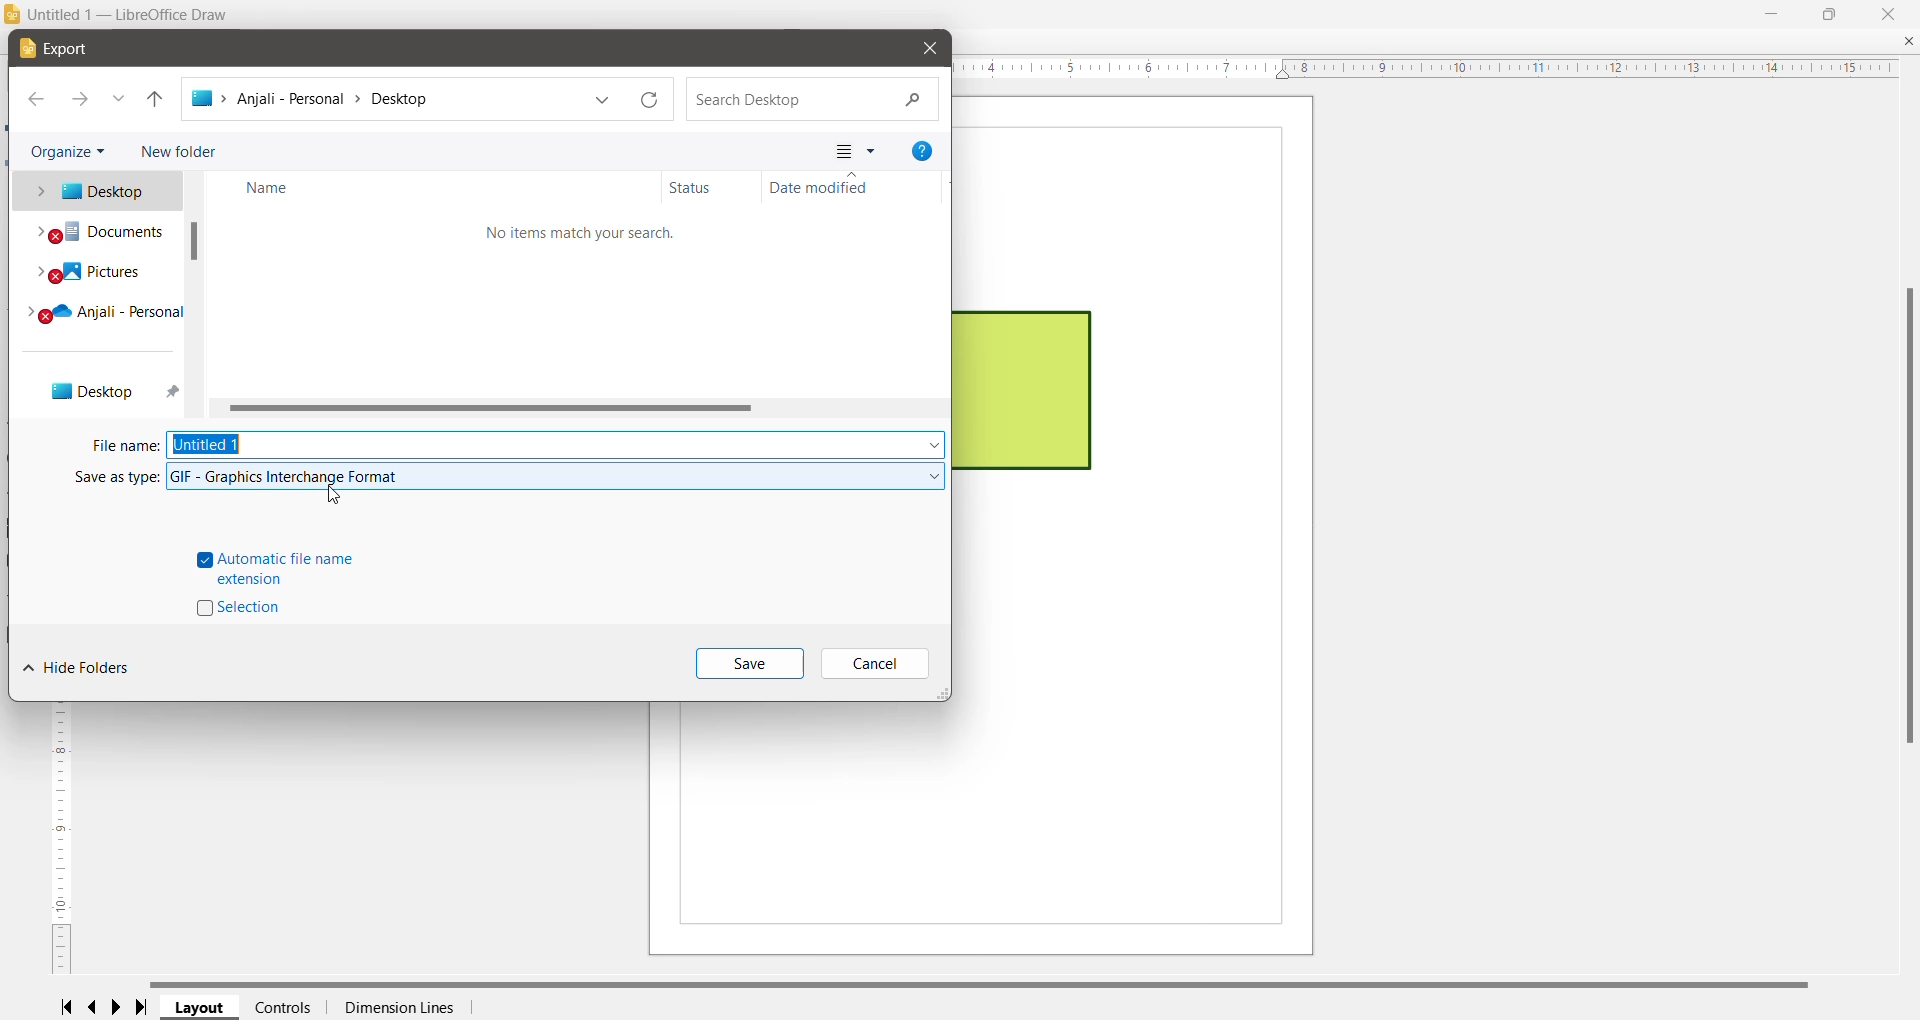 The width and height of the screenshot is (1920, 1020). What do you see at coordinates (856, 187) in the screenshot?
I see `Date modified` at bounding box center [856, 187].